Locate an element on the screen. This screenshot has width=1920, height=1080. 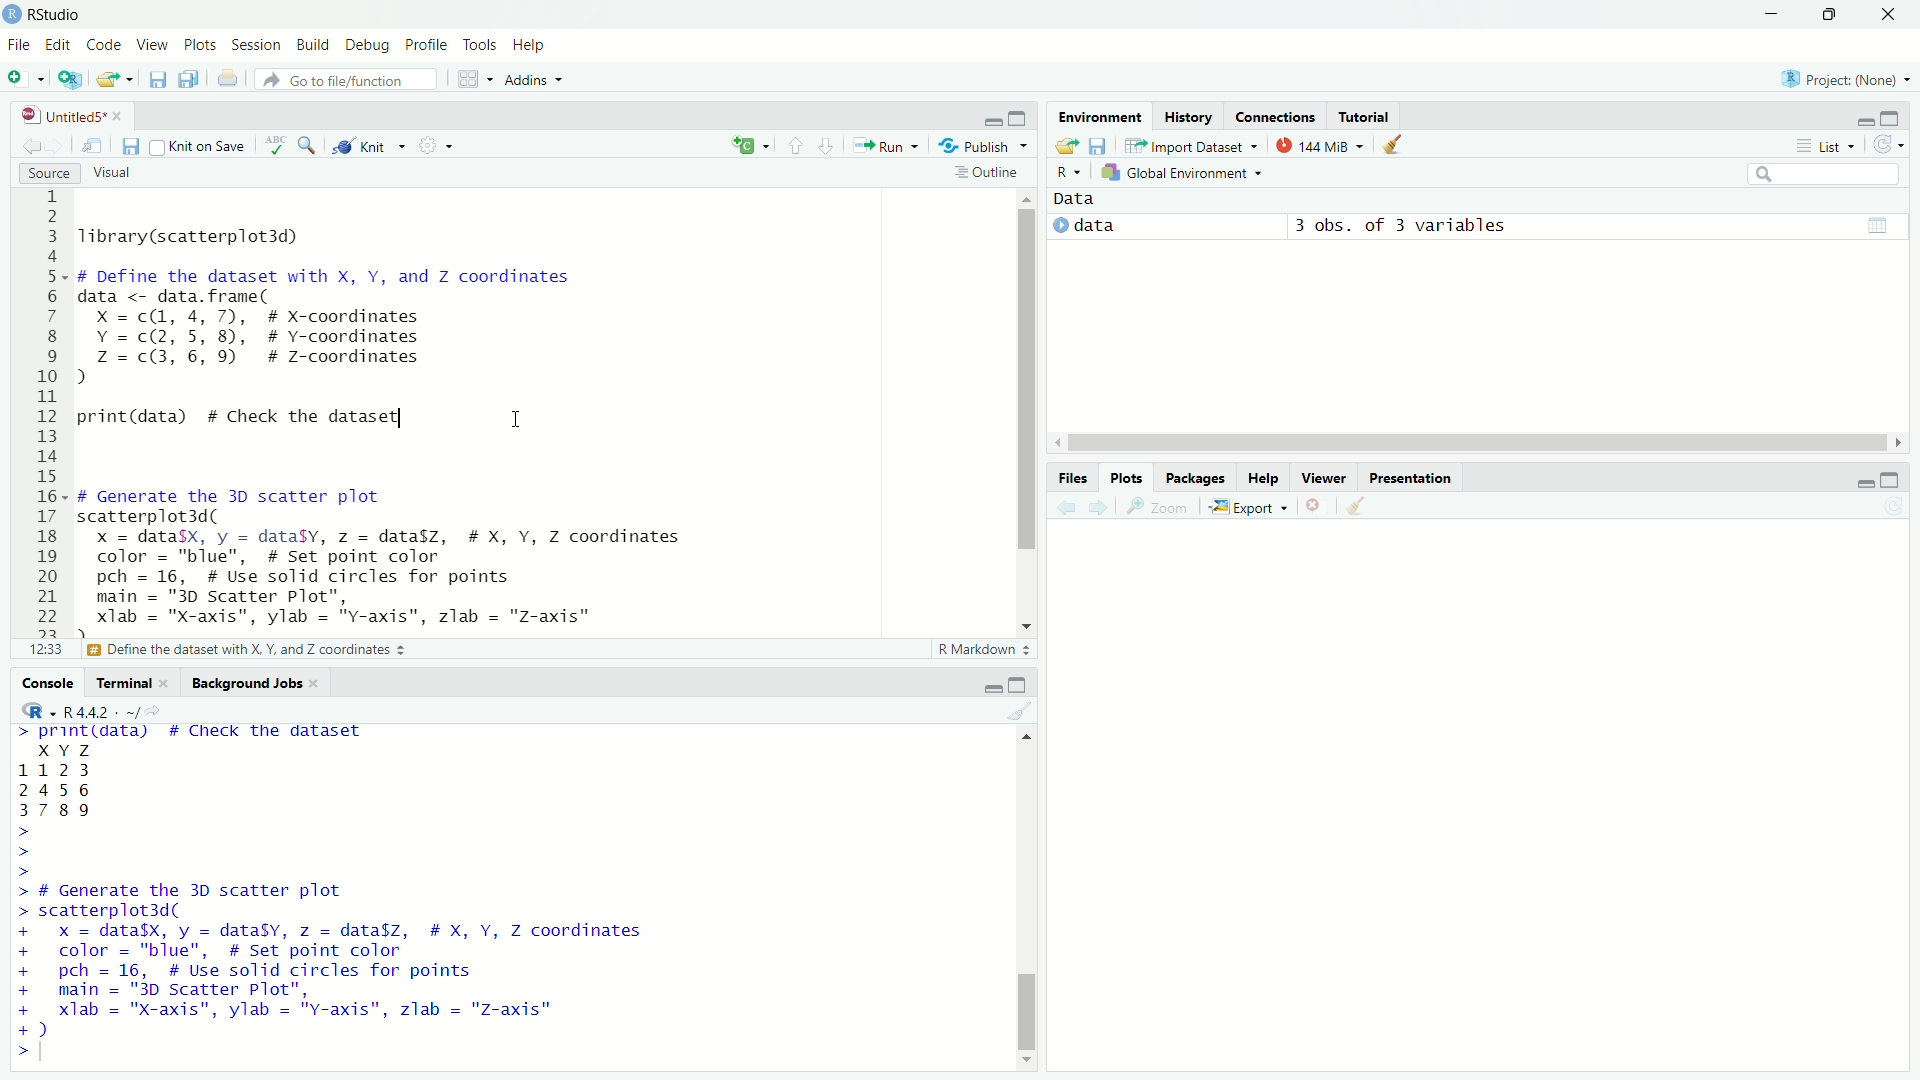
files is located at coordinates (1070, 478).